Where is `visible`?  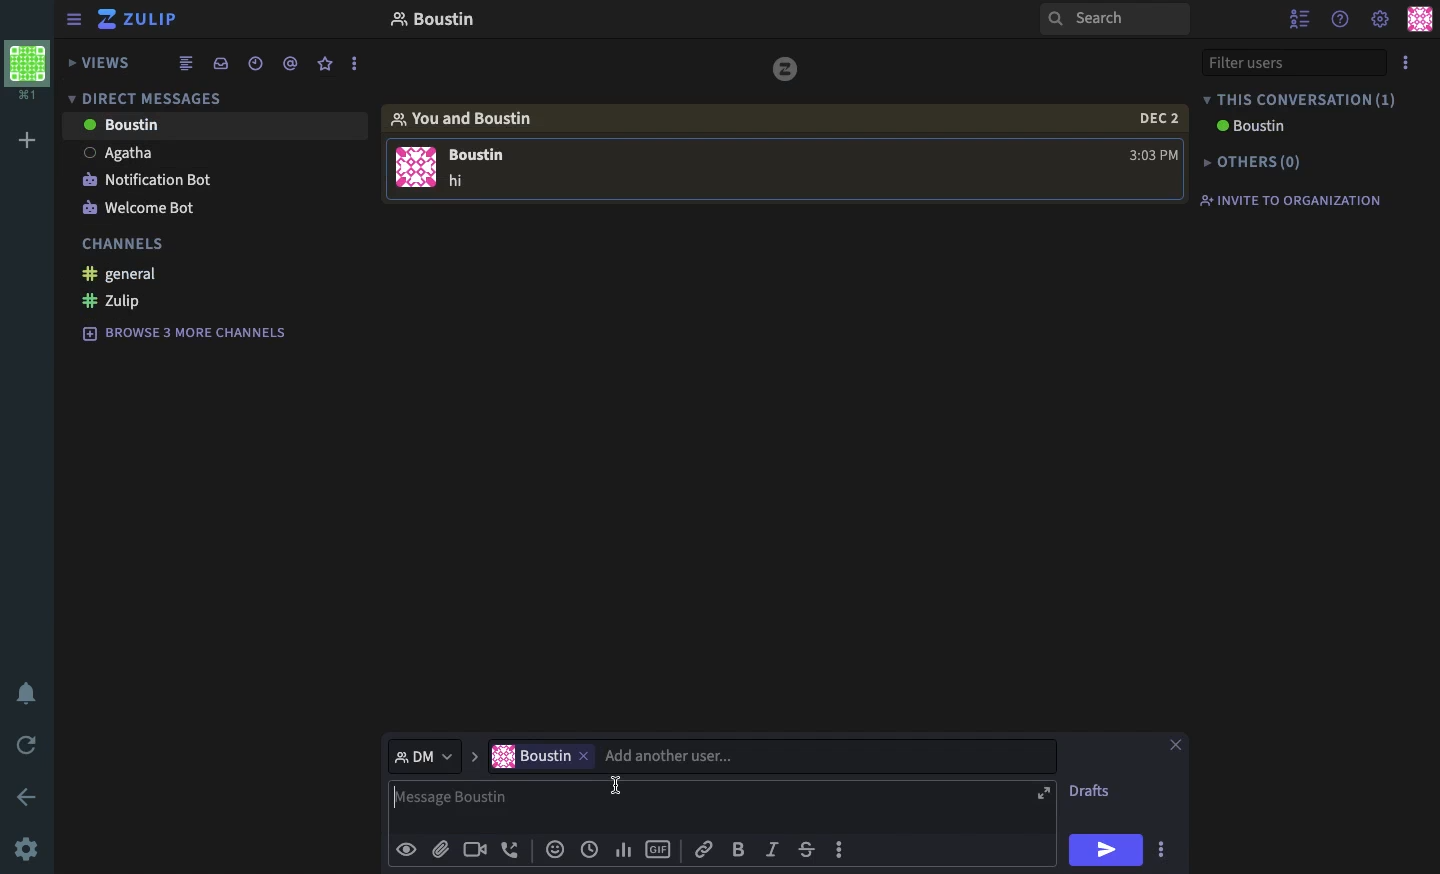
visible is located at coordinates (409, 848).